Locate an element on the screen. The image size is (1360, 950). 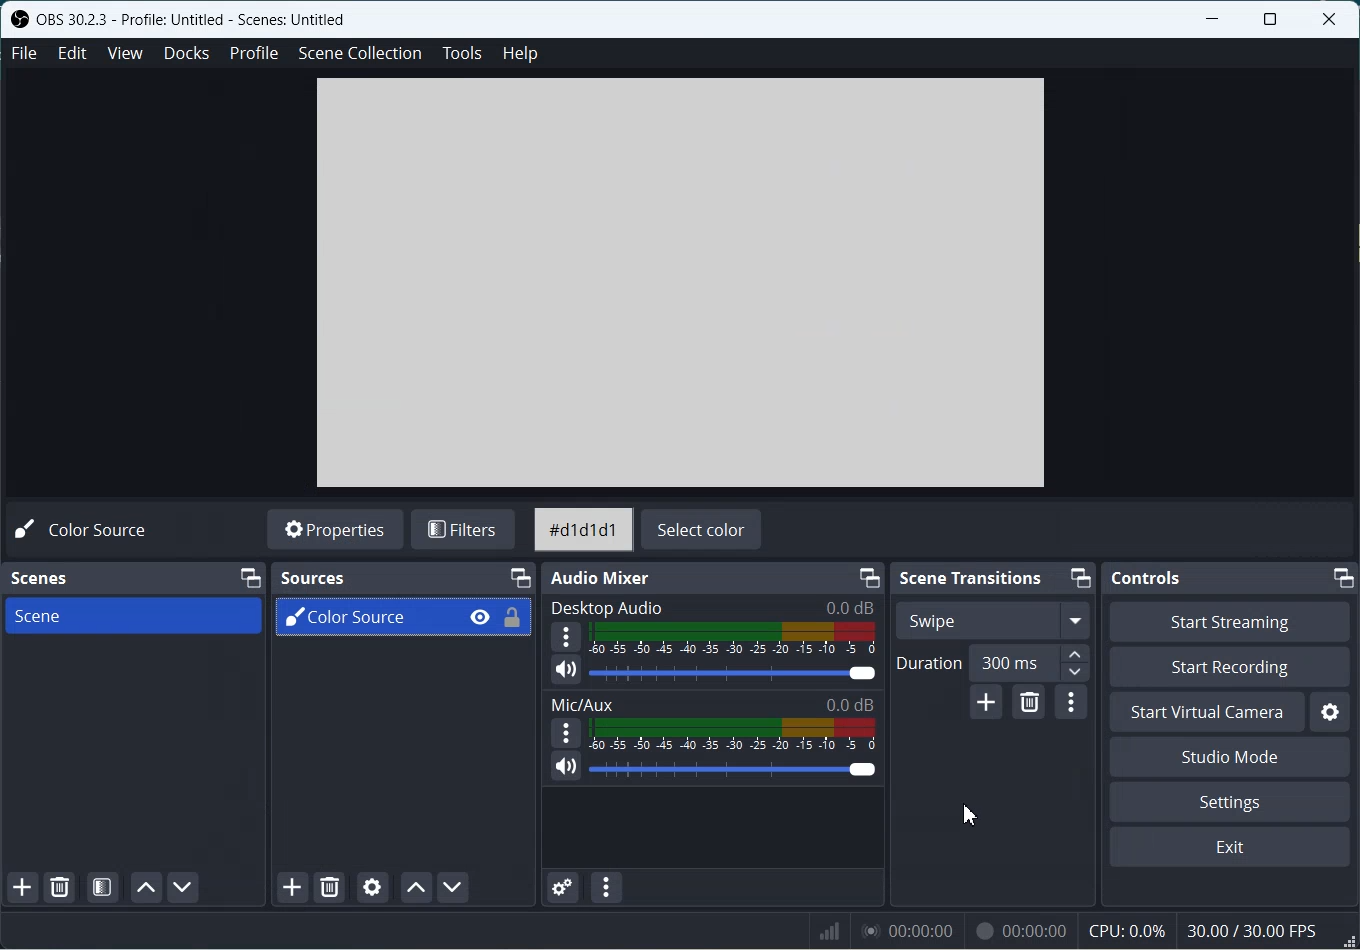
Start Recording is located at coordinates (1229, 667).